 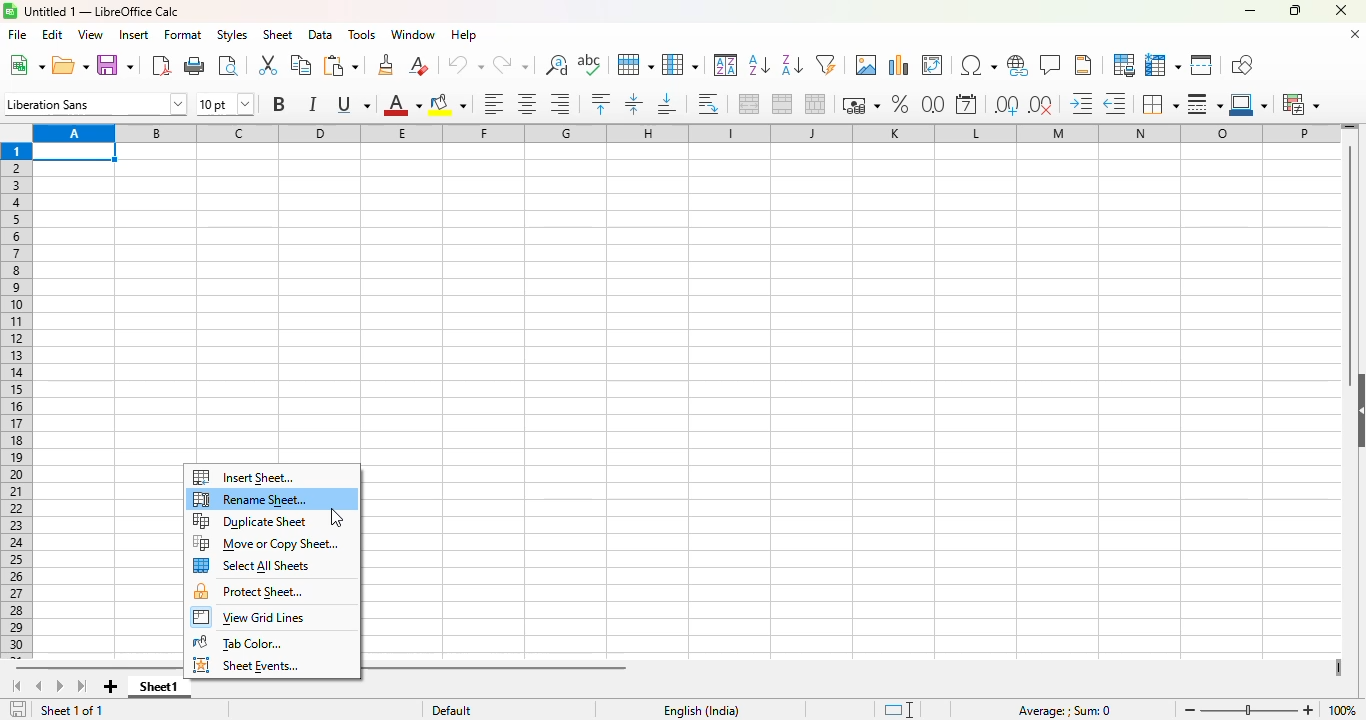 What do you see at coordinates (1006, 105) in the screenshot?
I see `add decimal place` at bounding box center [1006, 105].